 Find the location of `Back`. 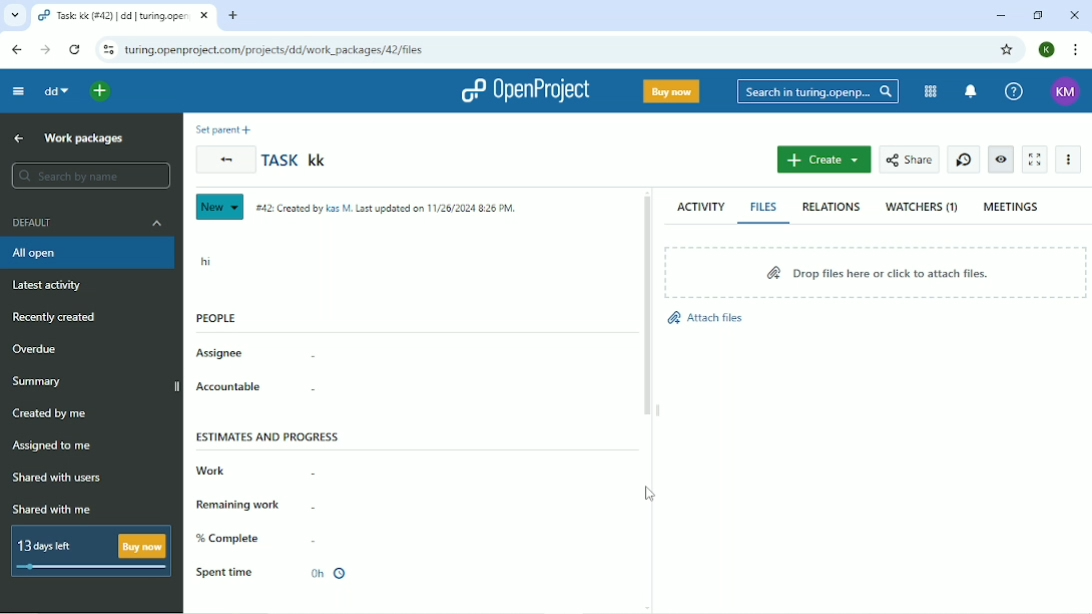

Back is located at coordinates (225, 159).